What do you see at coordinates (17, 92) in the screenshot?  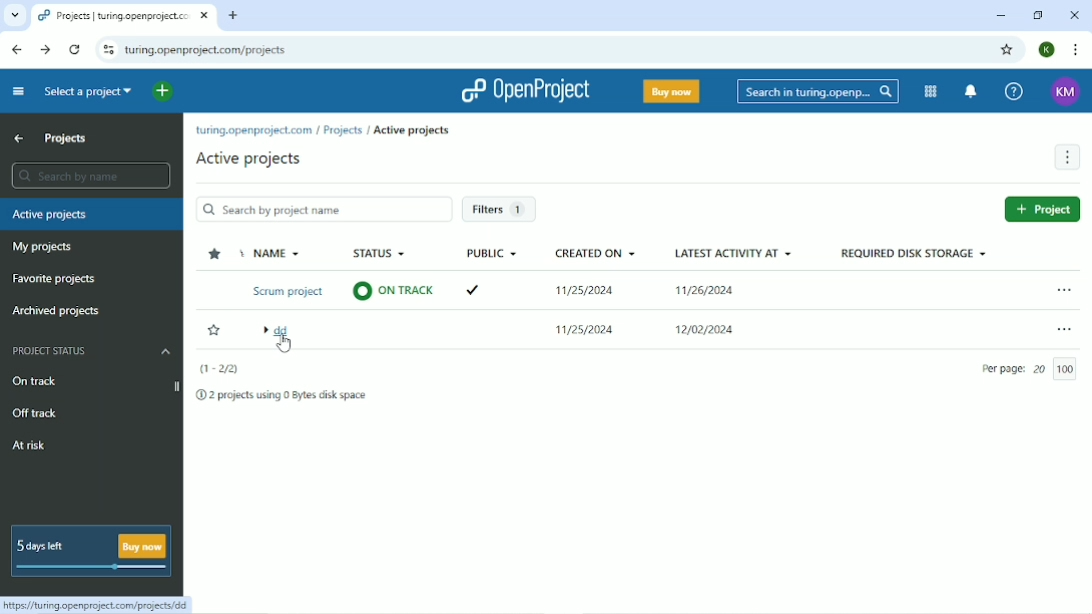 I see `Collapse project menu` at bounding box center [17, 92].